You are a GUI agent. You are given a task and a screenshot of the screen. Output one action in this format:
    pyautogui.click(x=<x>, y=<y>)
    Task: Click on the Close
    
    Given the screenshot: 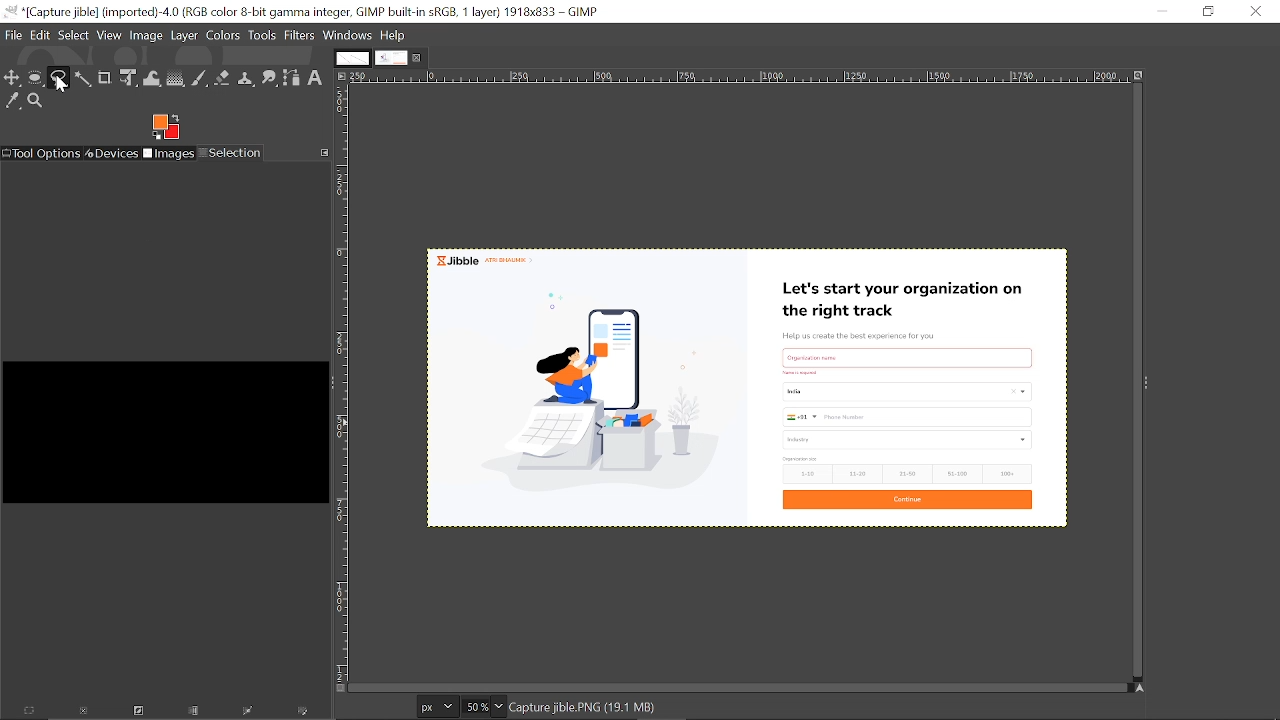 What is the action you would take?
    pyautogui.click(x=1255, y=11)
    